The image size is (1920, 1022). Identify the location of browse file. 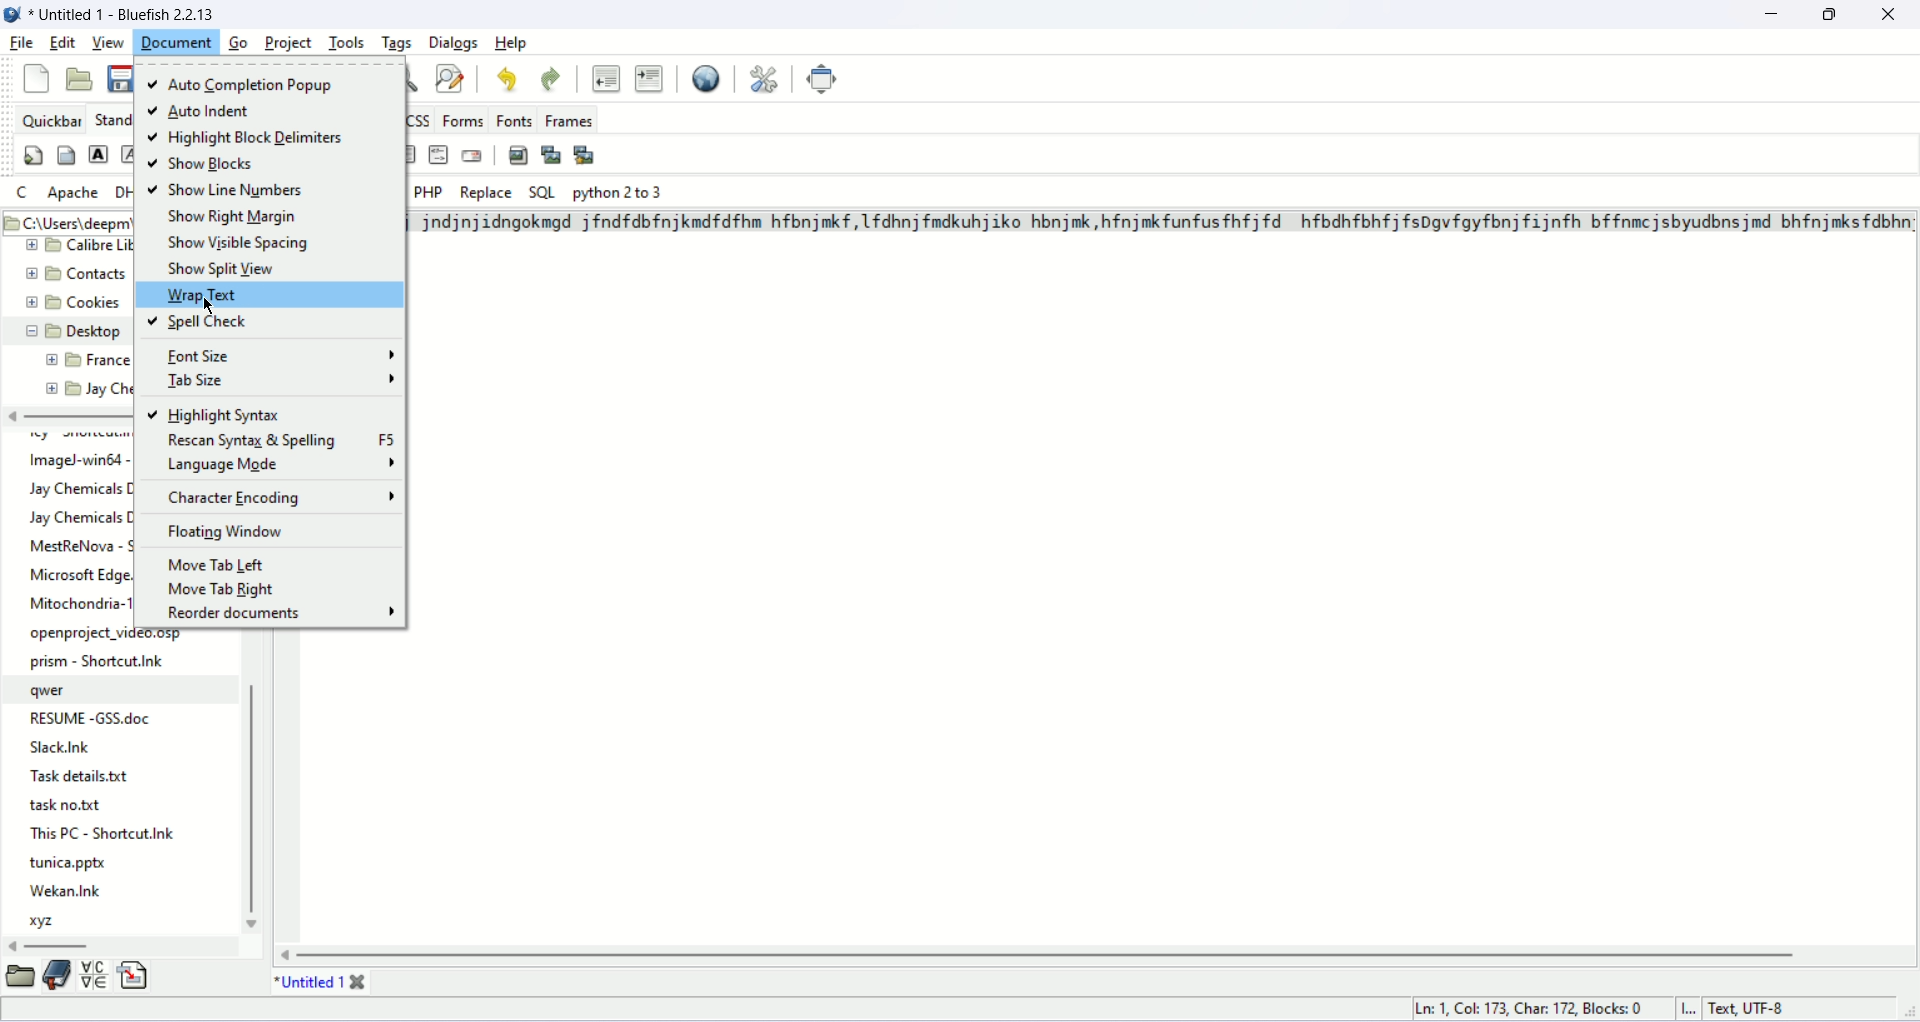
(20, 979).